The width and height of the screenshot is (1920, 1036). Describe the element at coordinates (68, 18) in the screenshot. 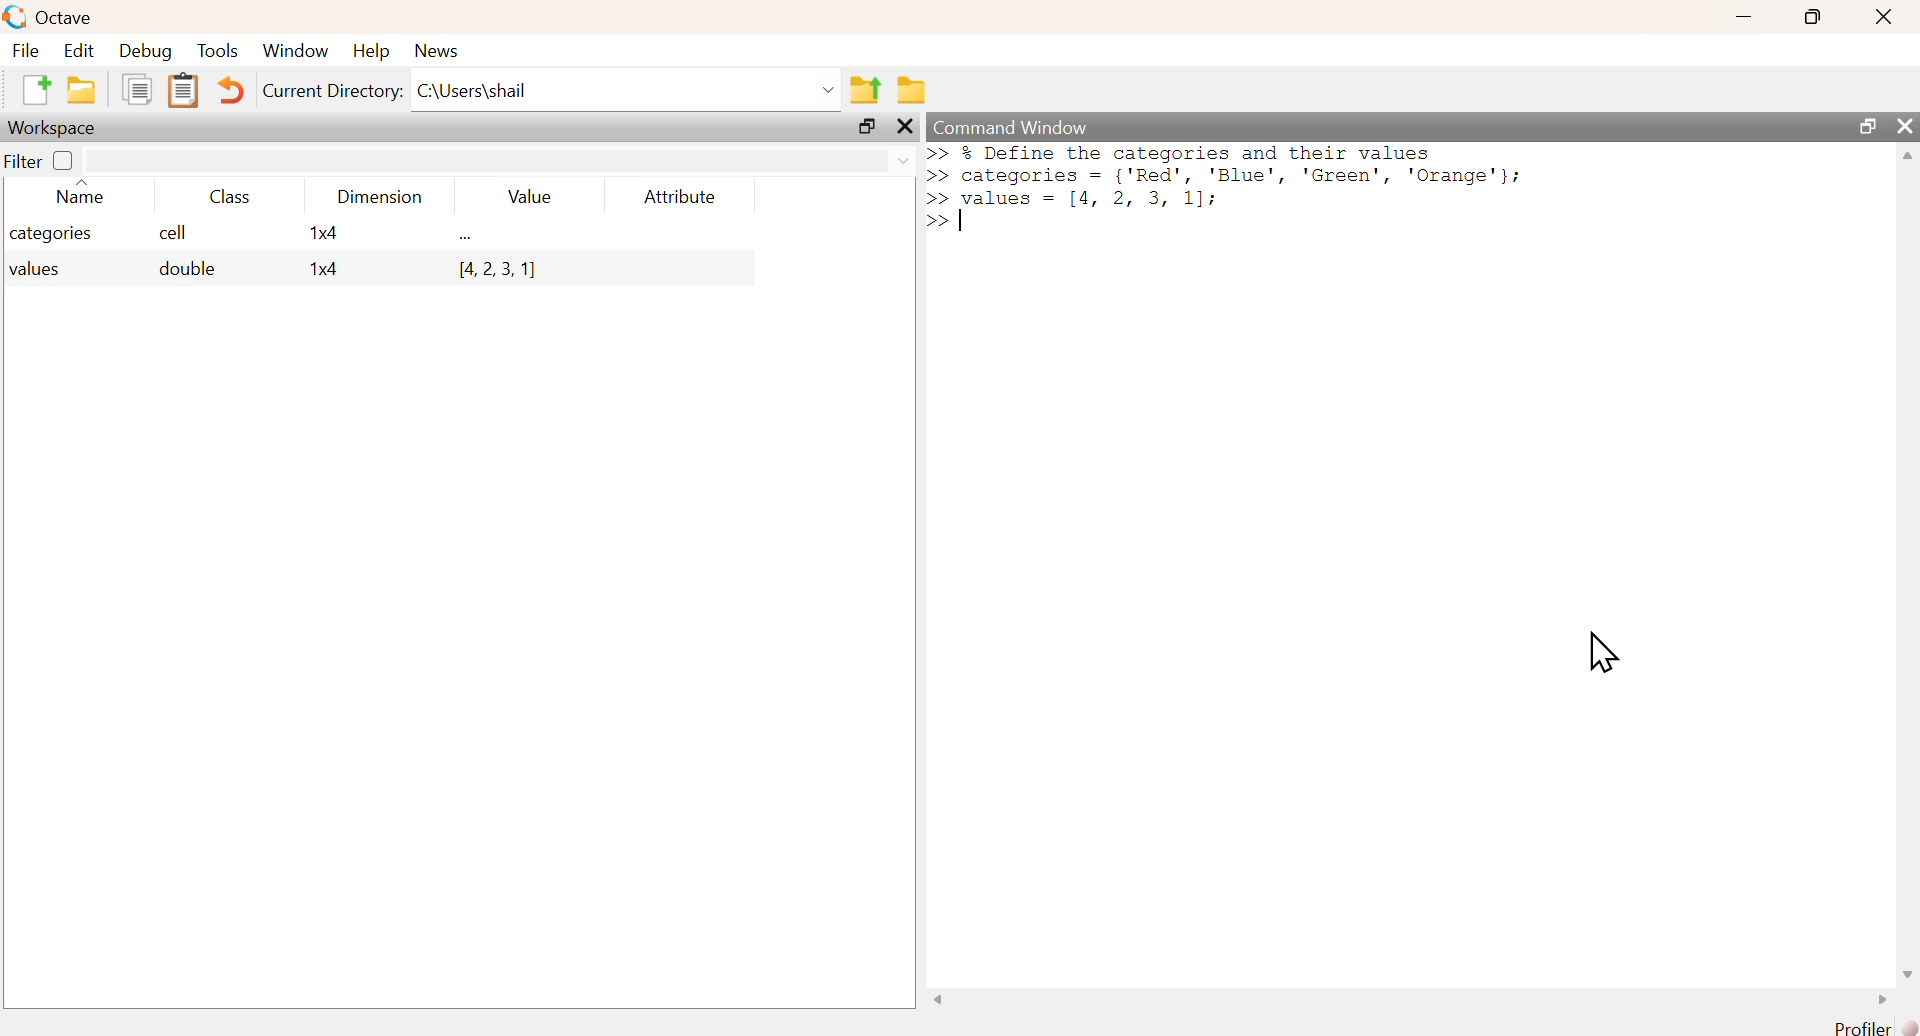

I see `Octave` at that location.